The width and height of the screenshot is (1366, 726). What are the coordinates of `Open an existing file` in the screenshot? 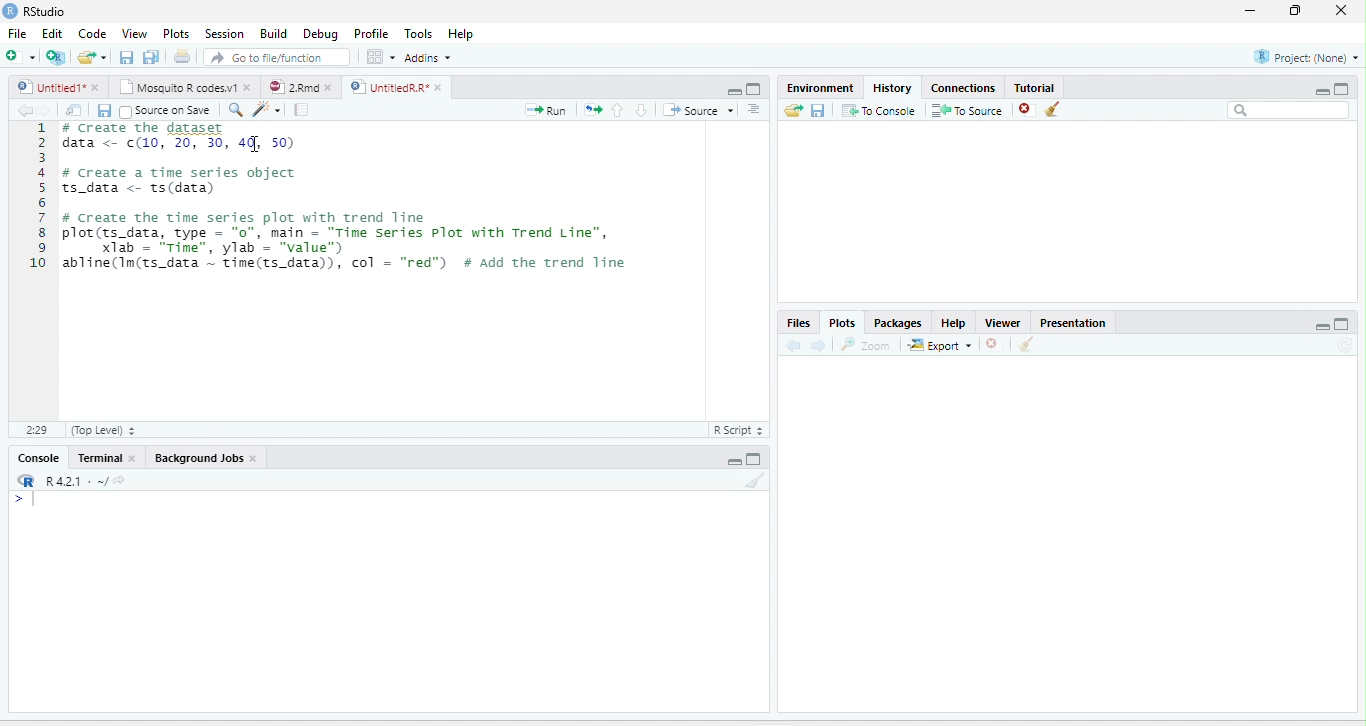 It's located at (86, 56).